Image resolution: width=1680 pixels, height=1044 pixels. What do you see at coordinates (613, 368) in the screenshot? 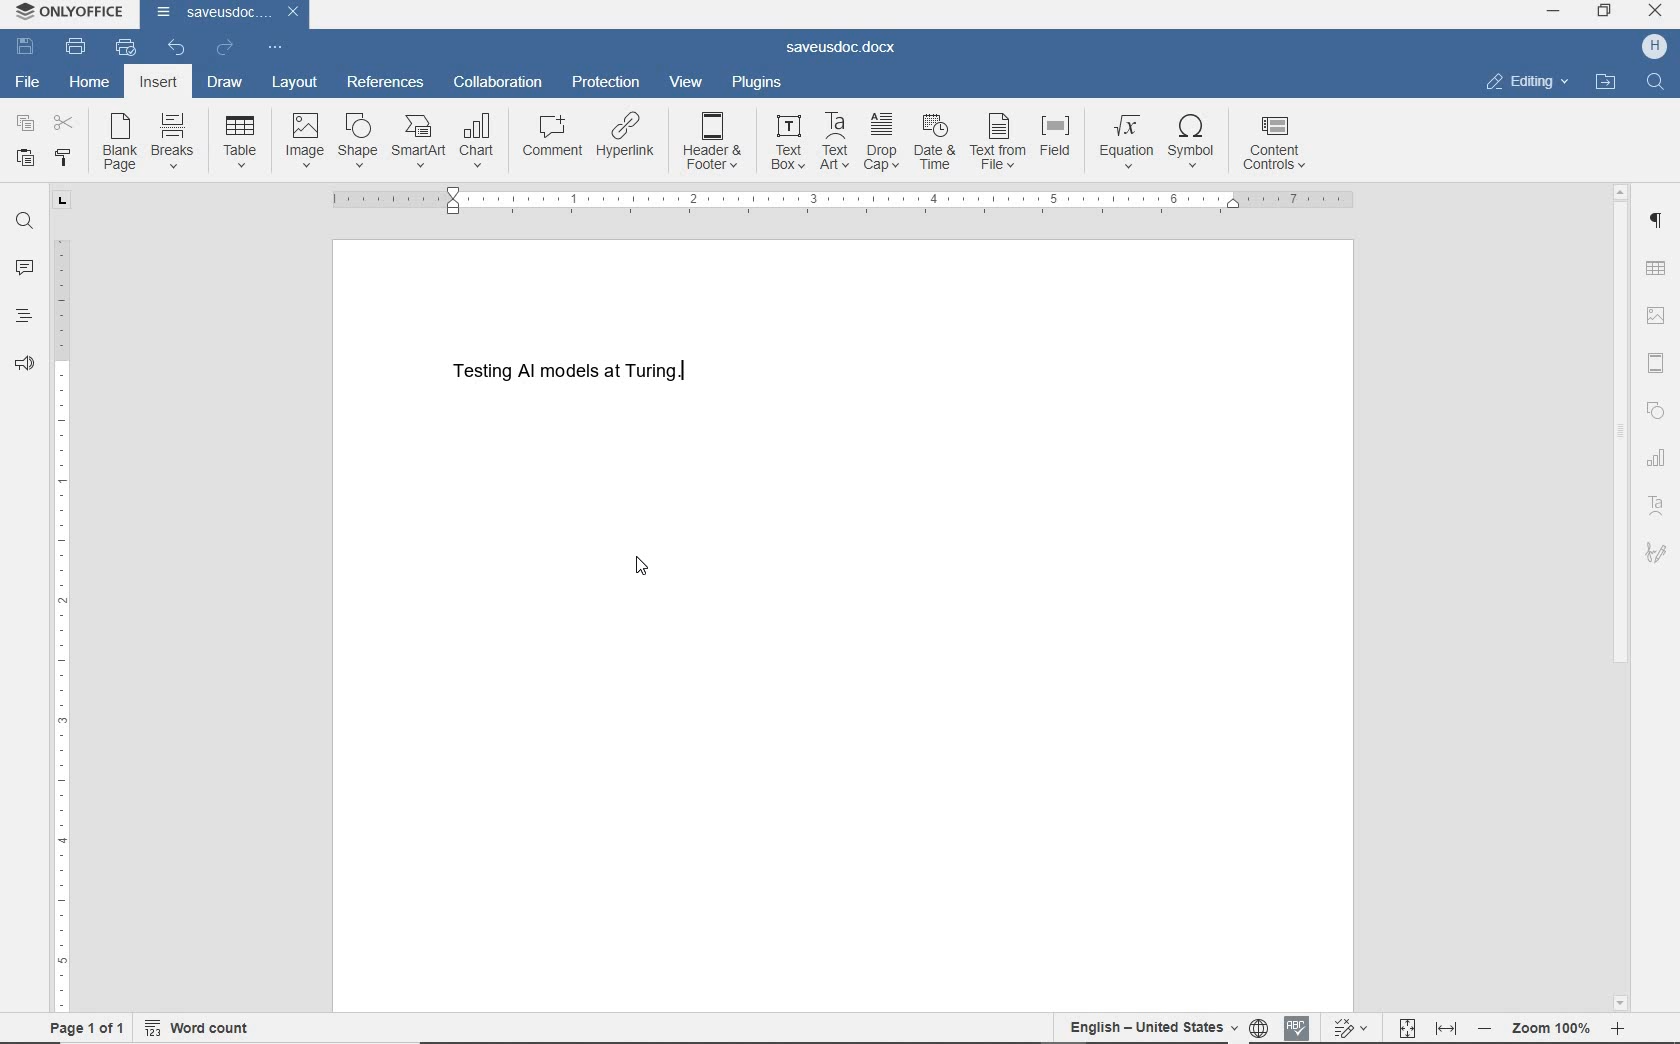
I see `Testing AI models at Turing.(text)` at bounding box center [613, 368].